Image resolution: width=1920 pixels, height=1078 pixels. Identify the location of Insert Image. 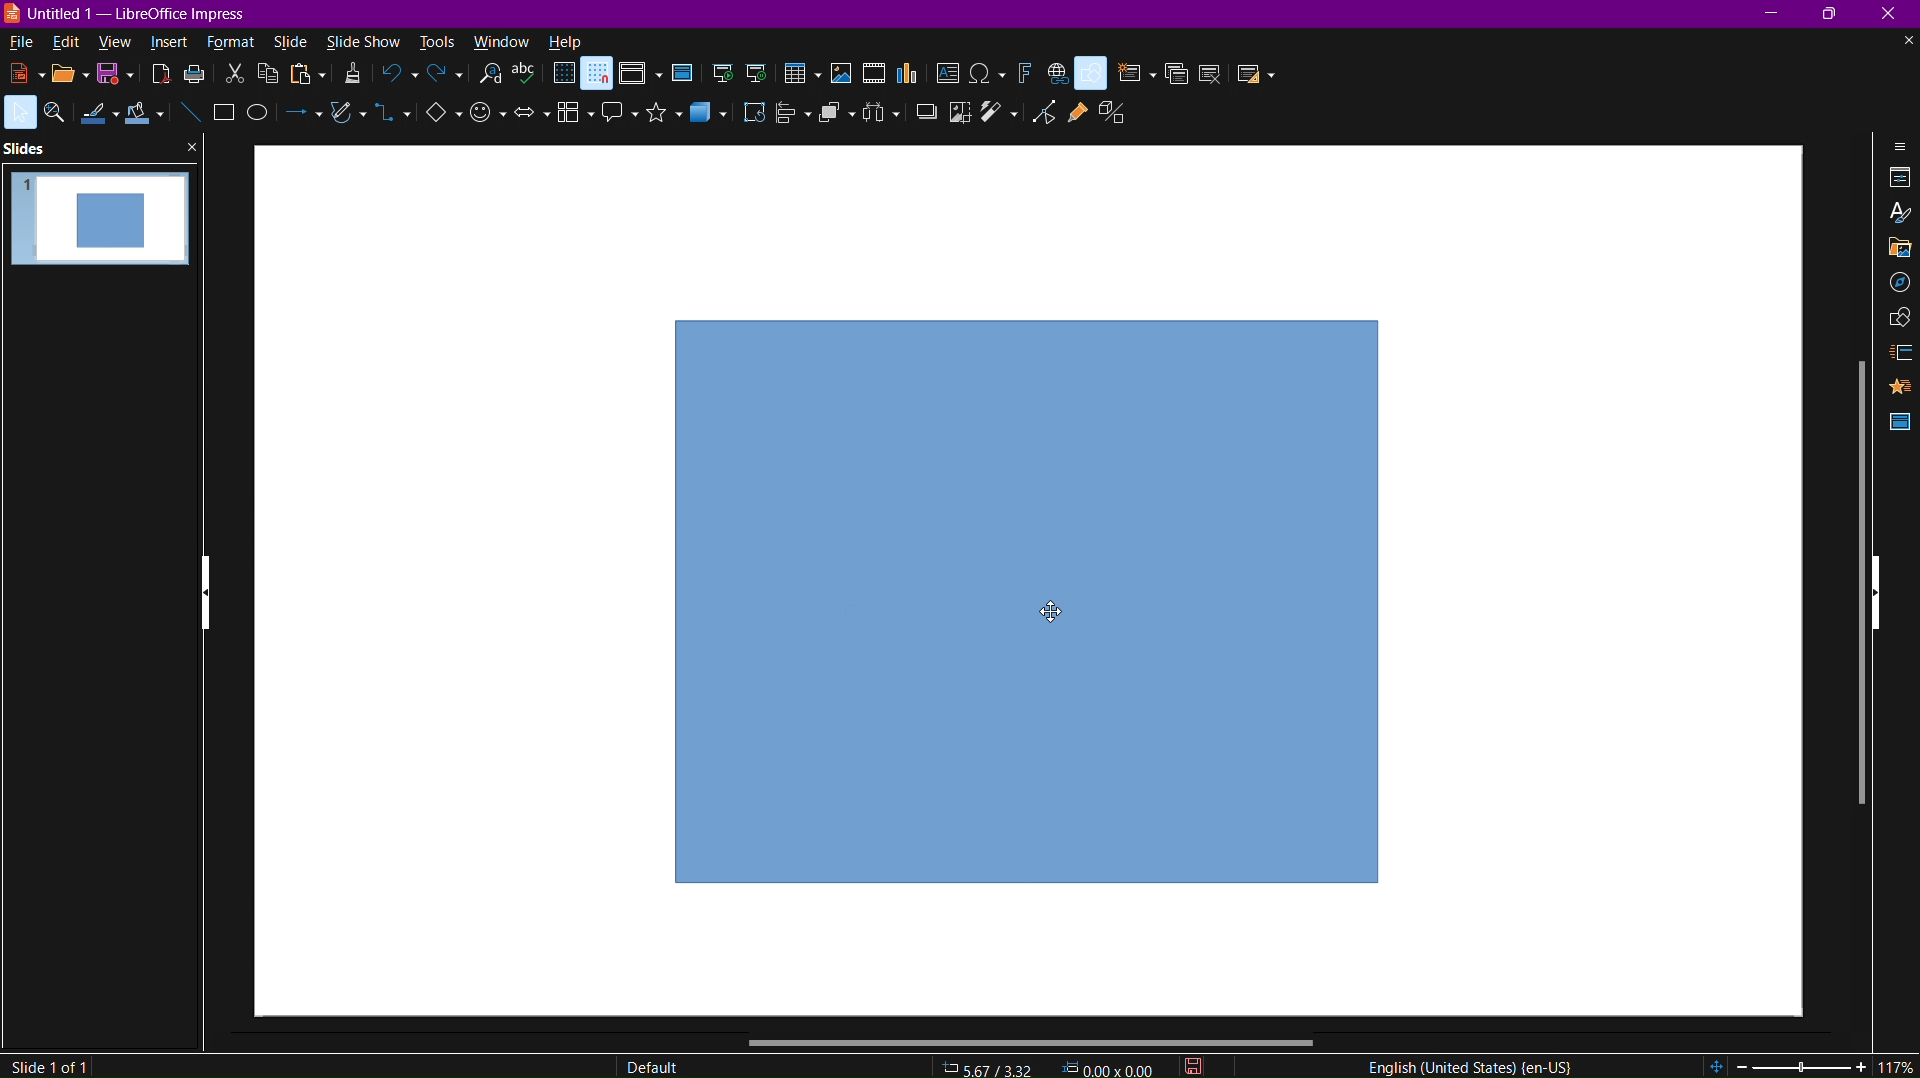
(842, 75).